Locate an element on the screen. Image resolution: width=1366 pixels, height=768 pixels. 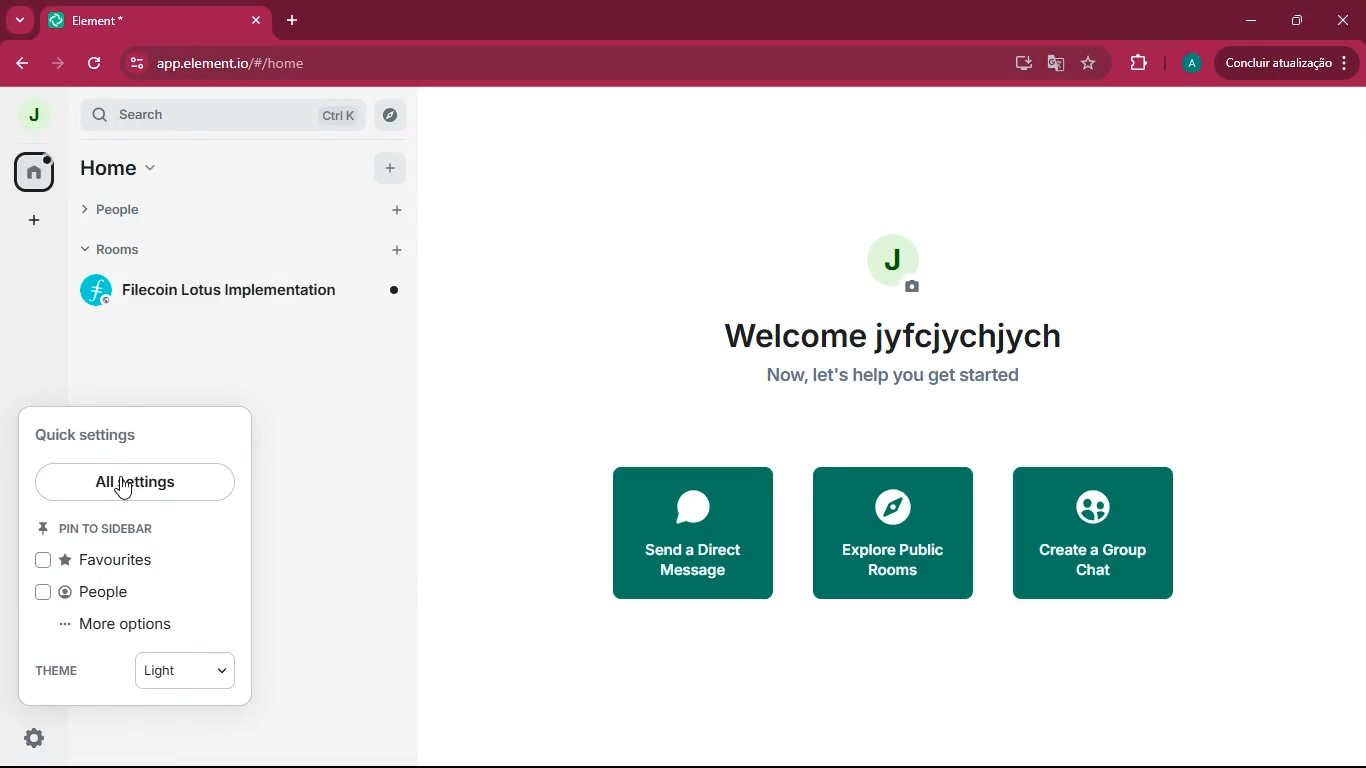
profile picture is located at coordinates (28, 115).